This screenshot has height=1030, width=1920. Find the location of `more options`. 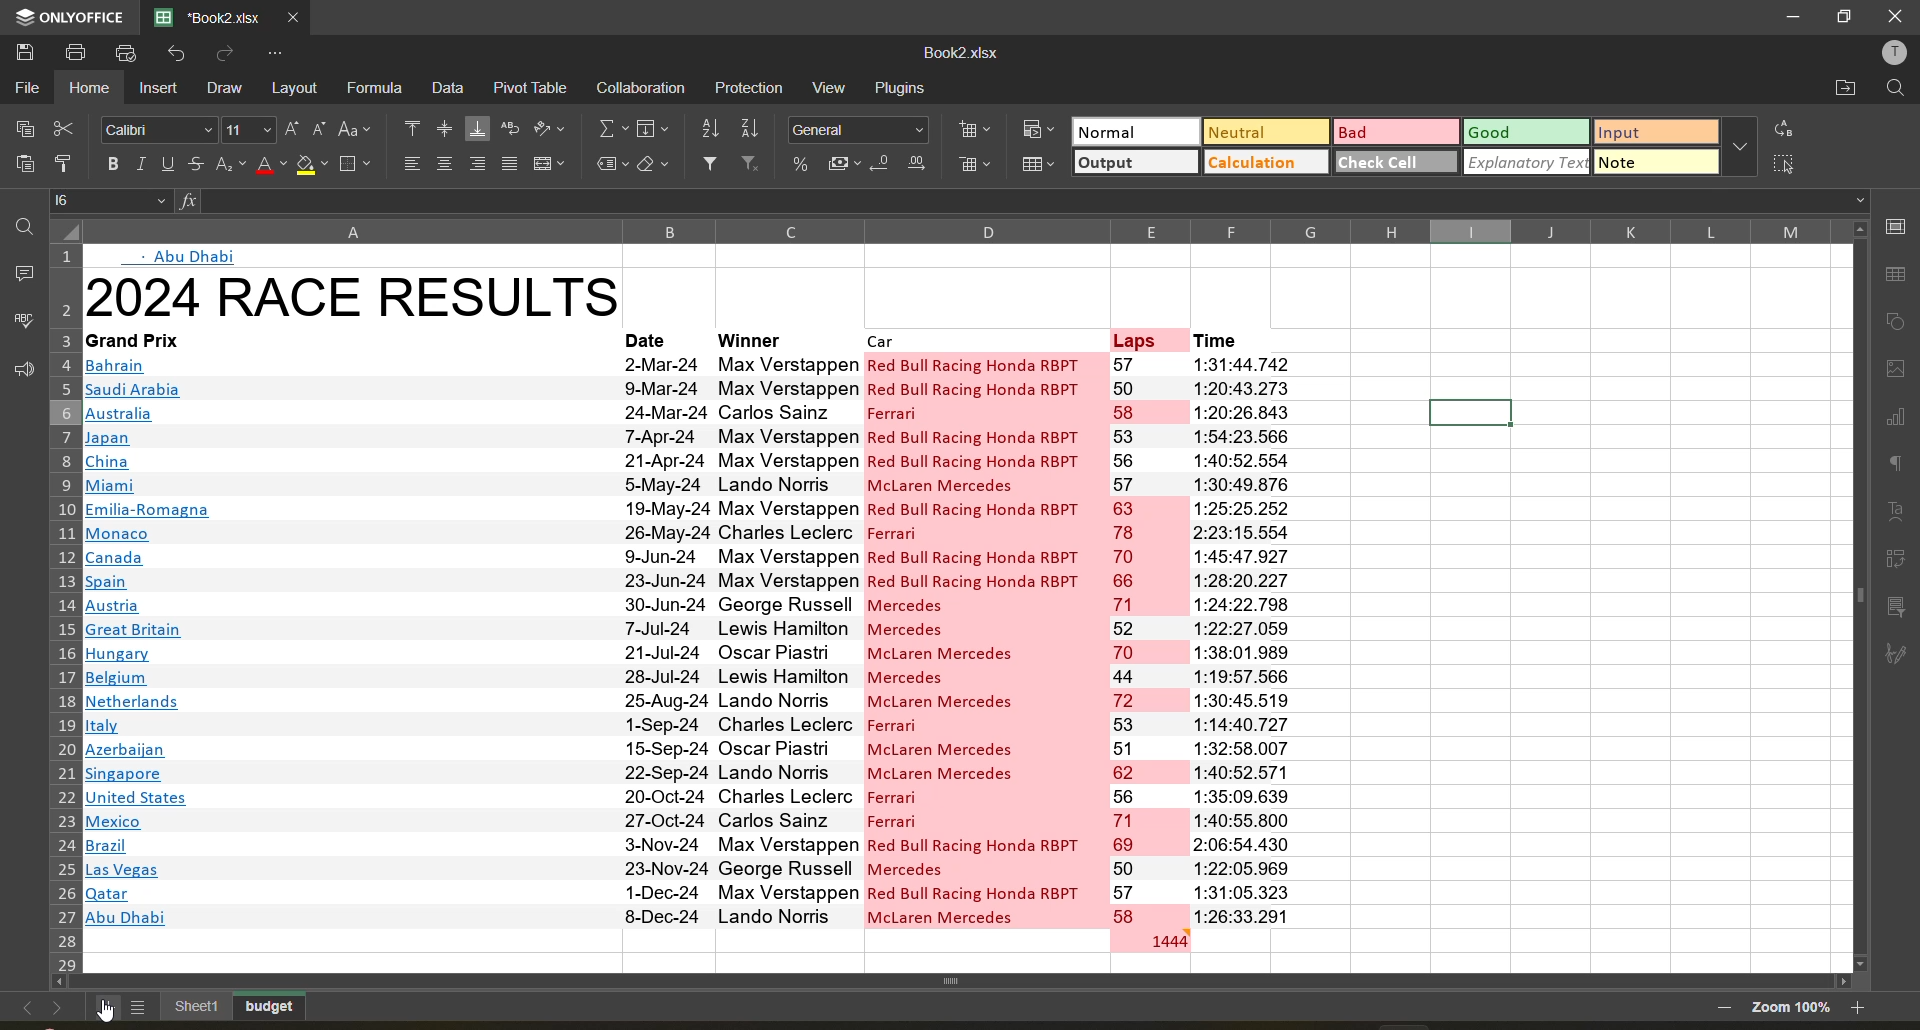

more options is located at coordinates (1741, 145).